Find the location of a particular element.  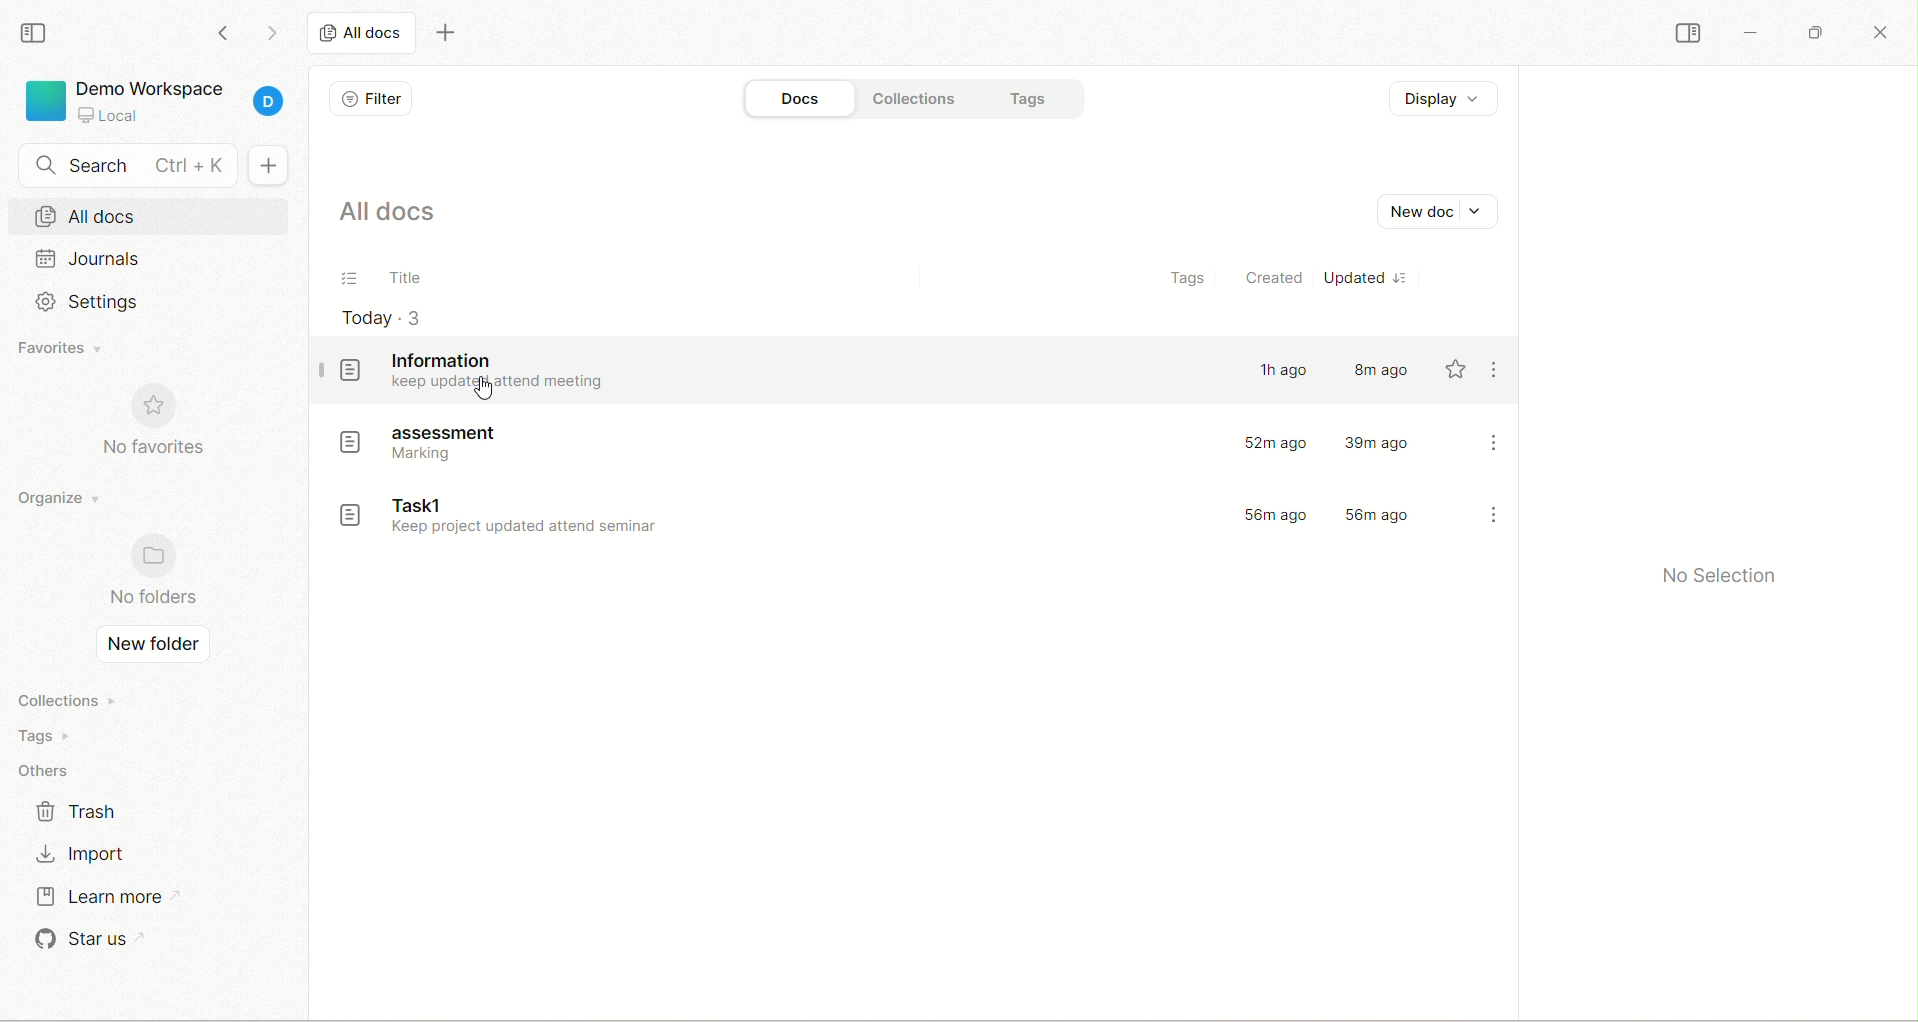

minimize is located at coordinates (1751, 33).